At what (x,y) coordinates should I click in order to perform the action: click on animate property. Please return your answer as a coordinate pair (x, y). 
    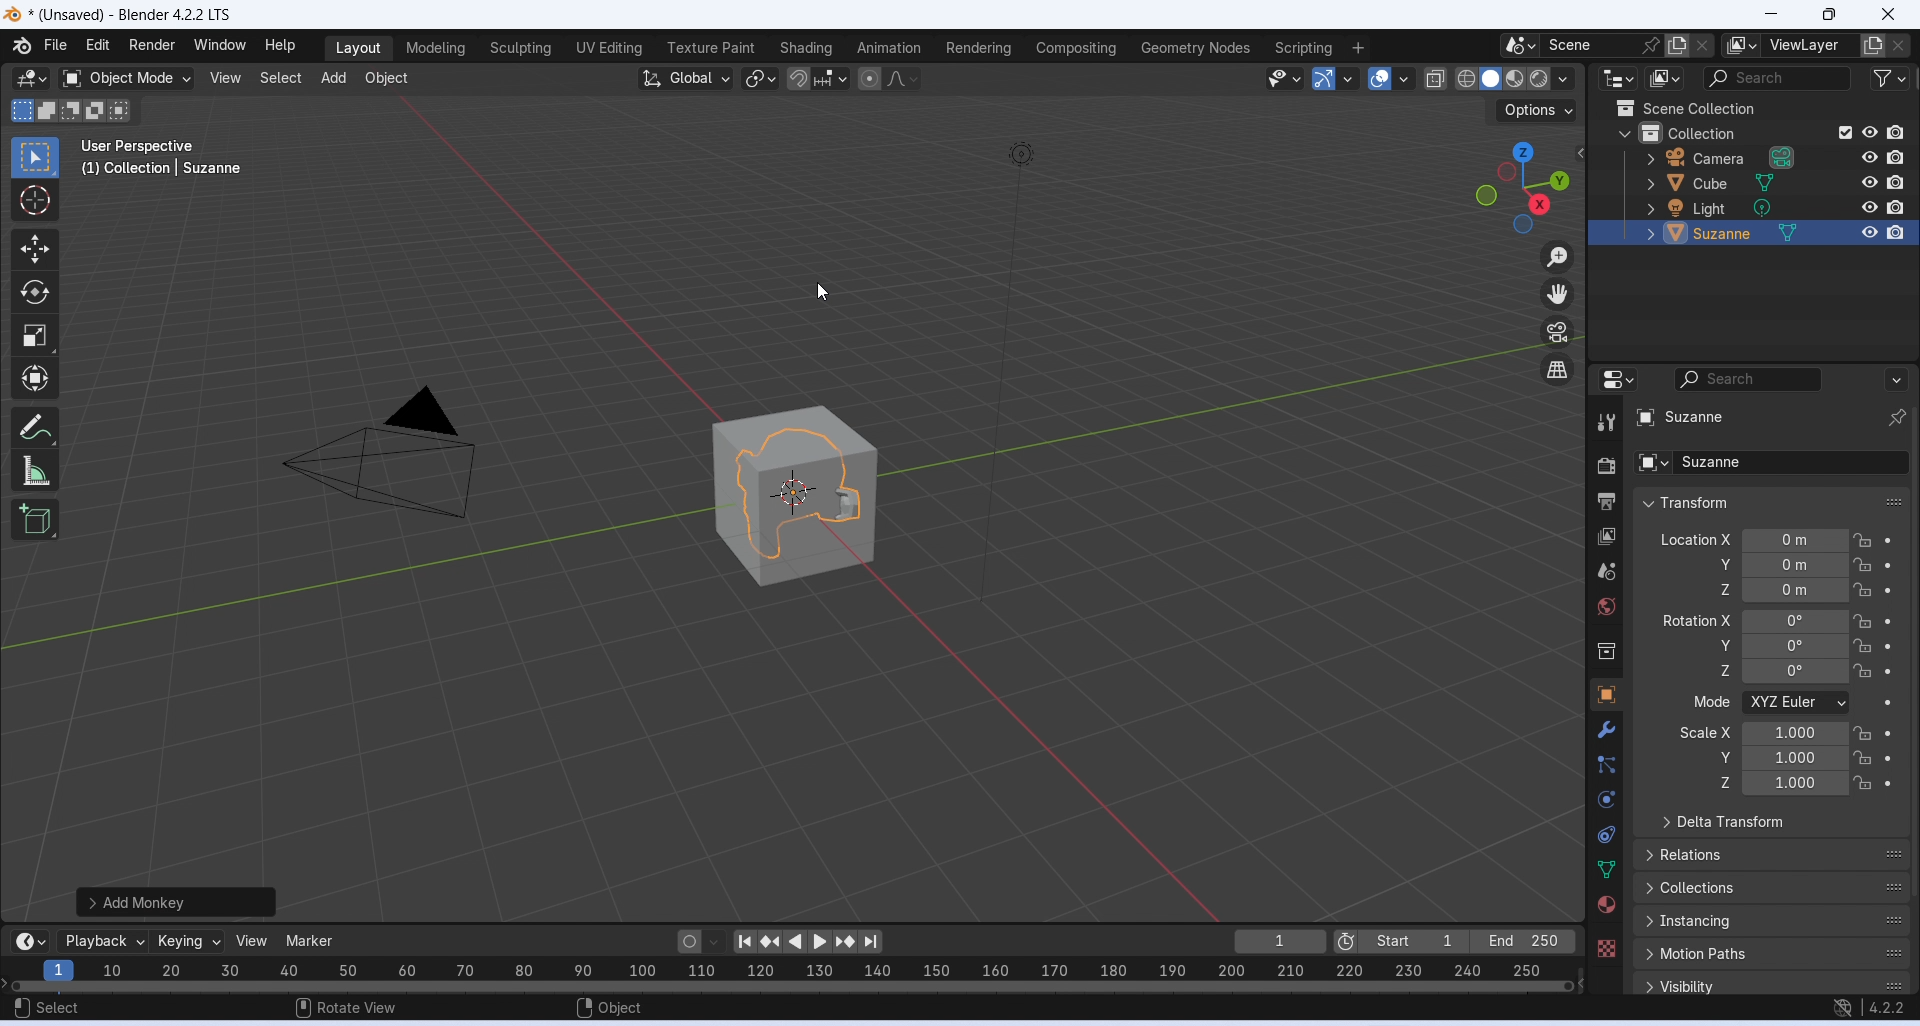
    Looking at the image, I should click on (1888, 672).